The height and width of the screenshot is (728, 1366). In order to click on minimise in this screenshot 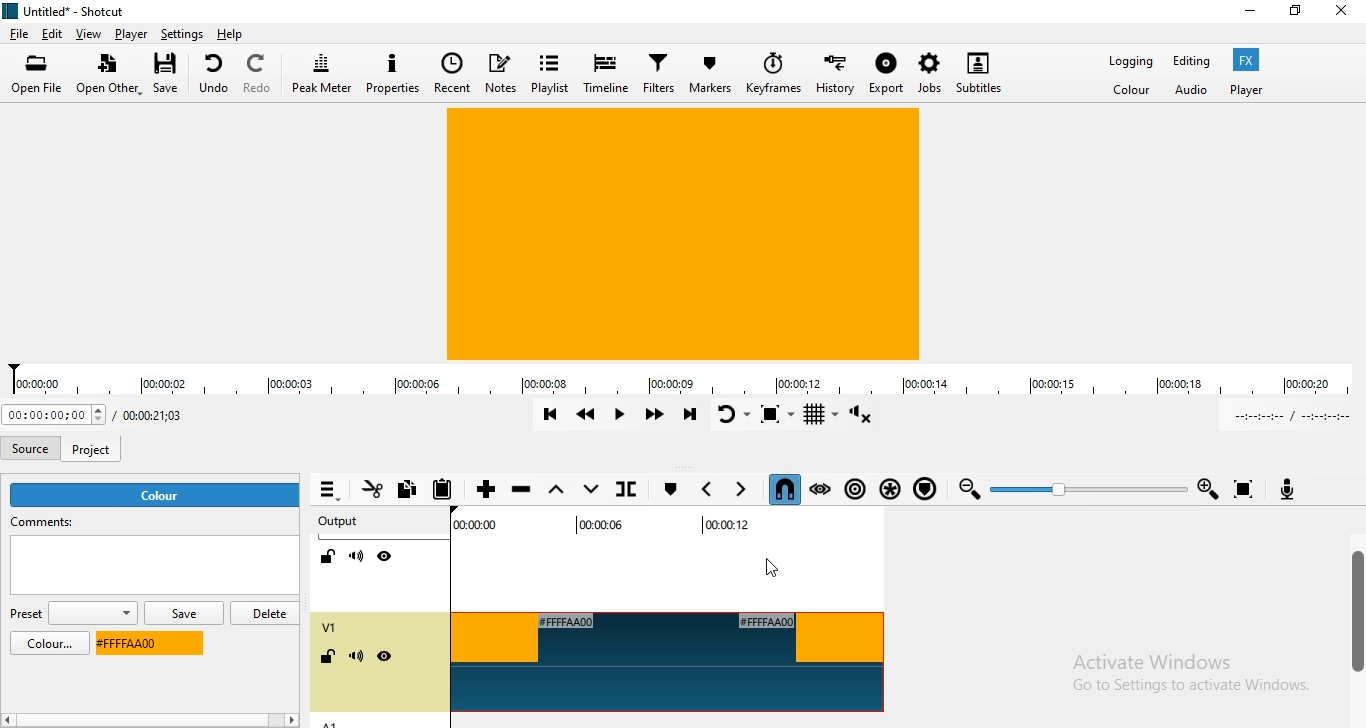, I will do `click(1250, 14)`.